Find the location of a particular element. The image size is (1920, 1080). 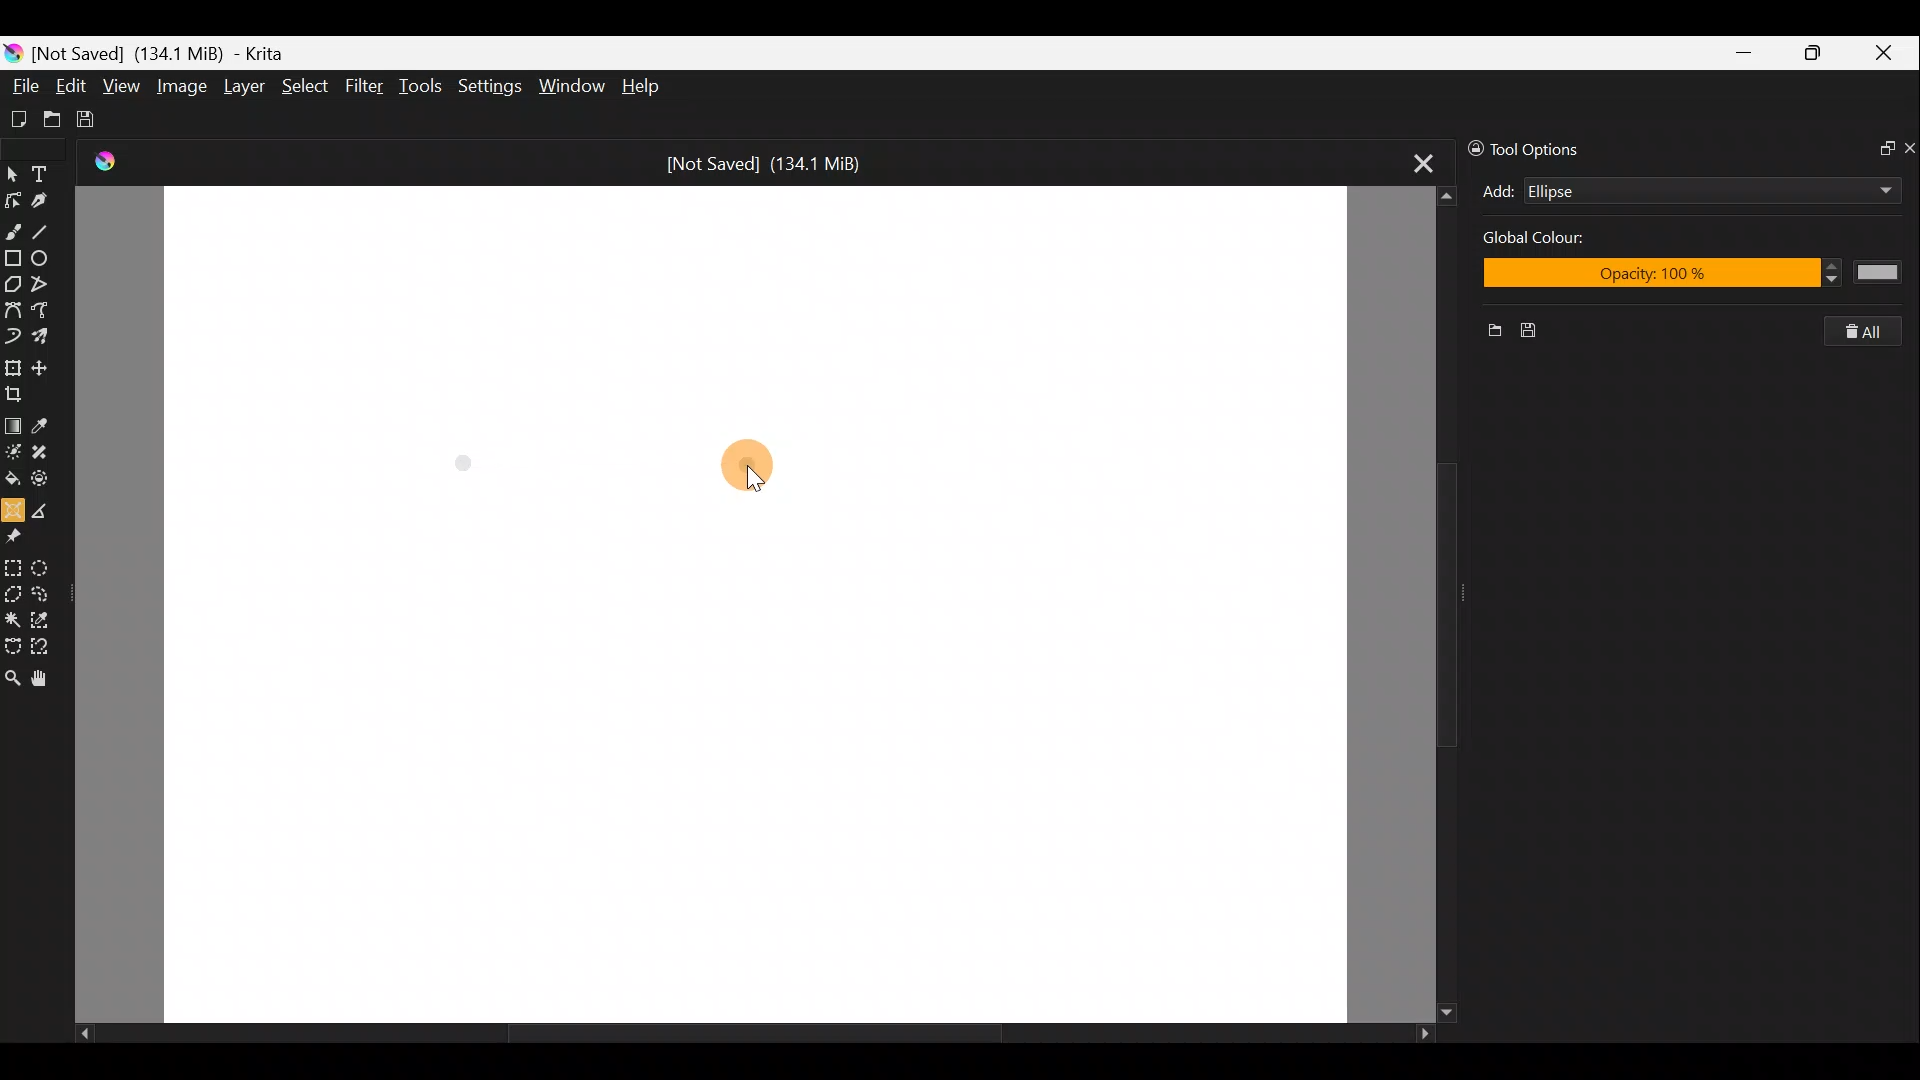

Colorize mask tool is located at coordinates (13, 452).